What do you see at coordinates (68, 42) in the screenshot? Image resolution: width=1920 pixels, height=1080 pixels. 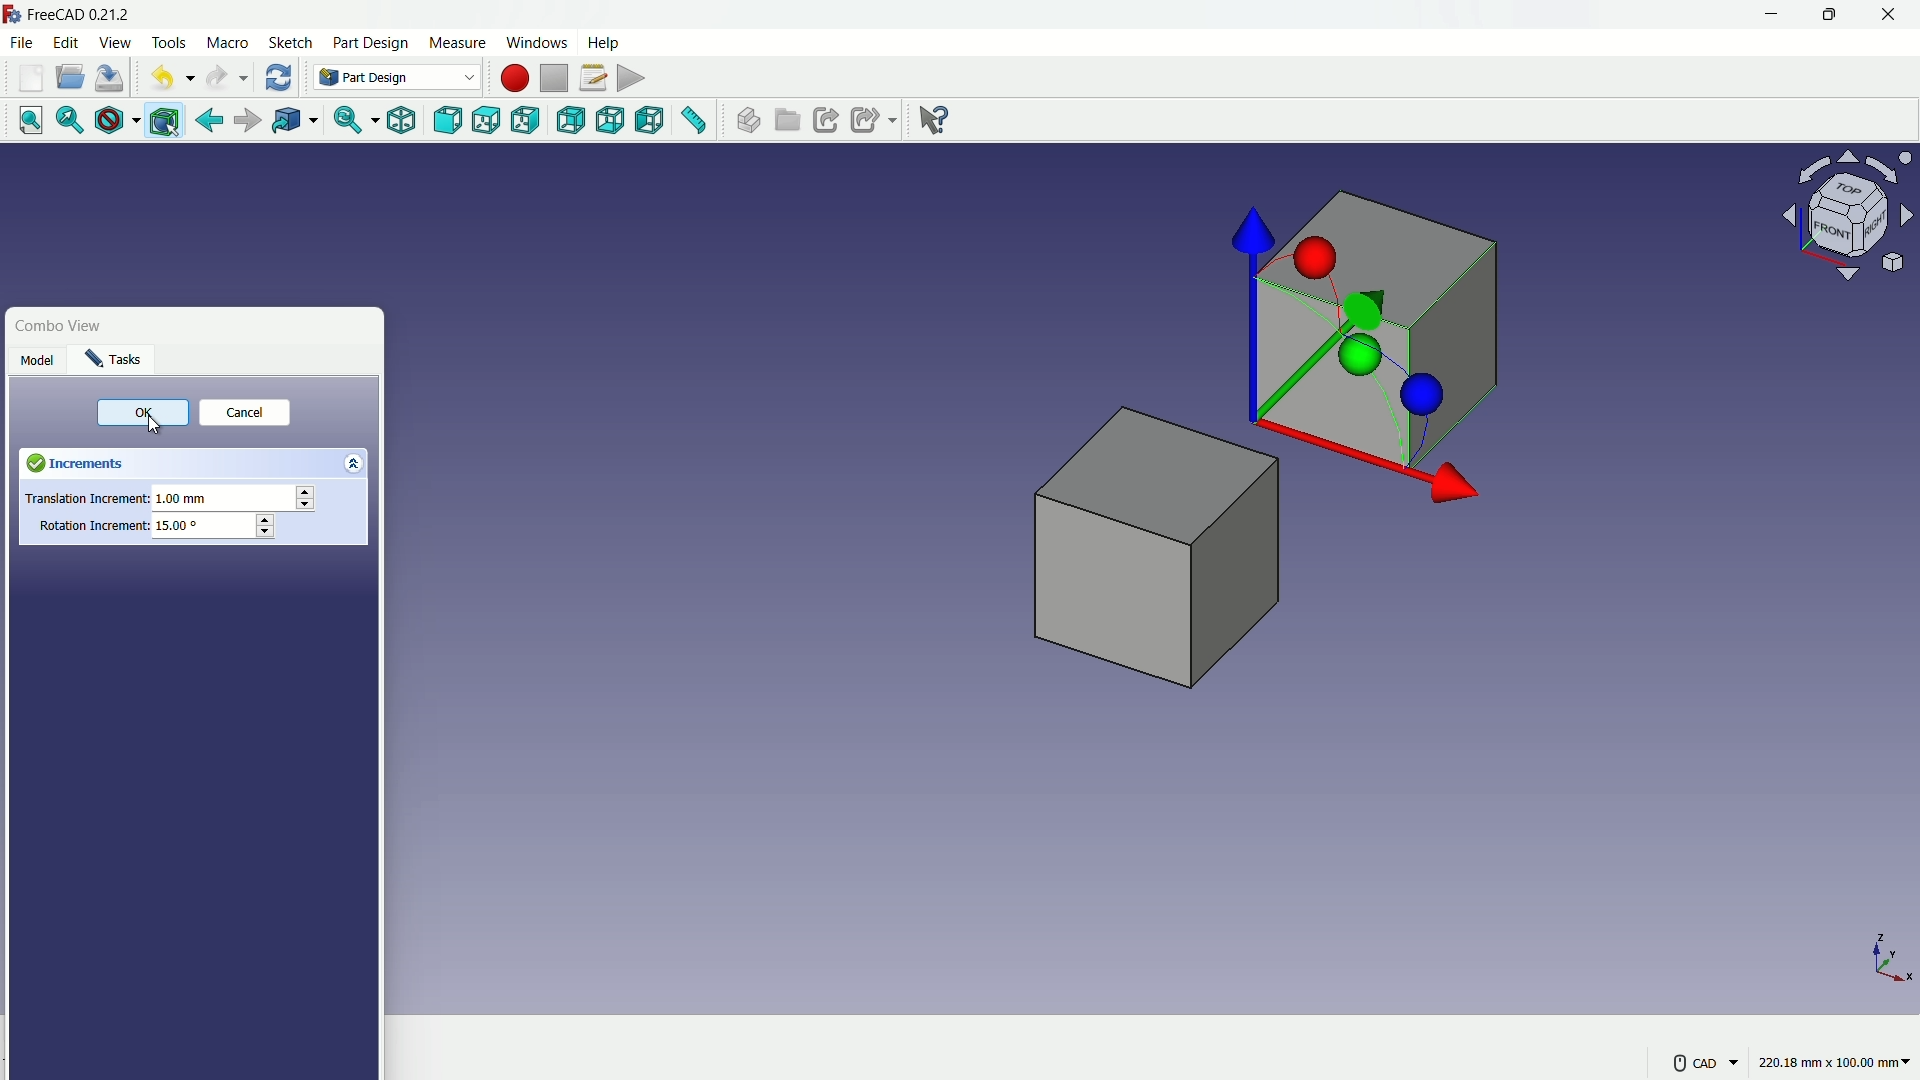 I see `edit` at bounding box center [68, 42].